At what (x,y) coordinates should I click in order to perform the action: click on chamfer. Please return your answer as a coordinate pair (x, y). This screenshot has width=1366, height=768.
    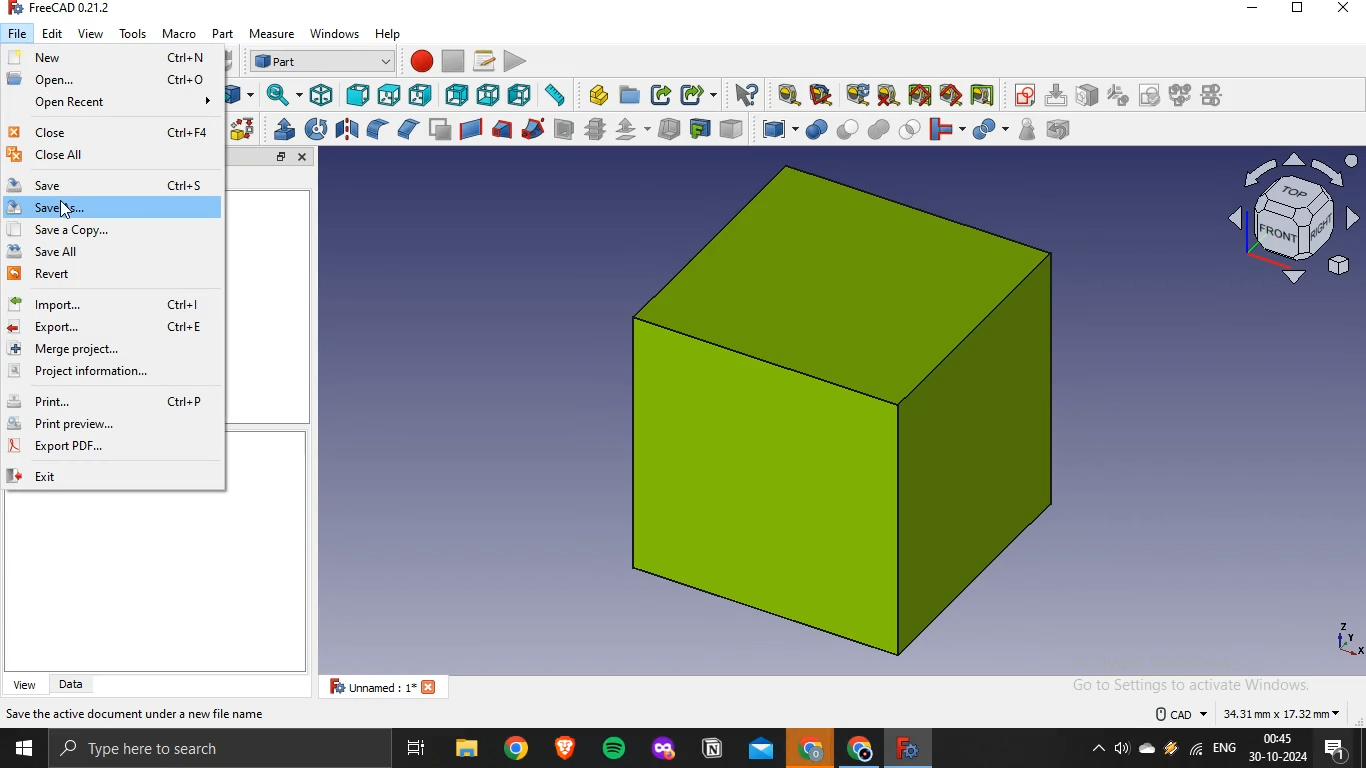
    Looking at the image, I should click on (406, 129).